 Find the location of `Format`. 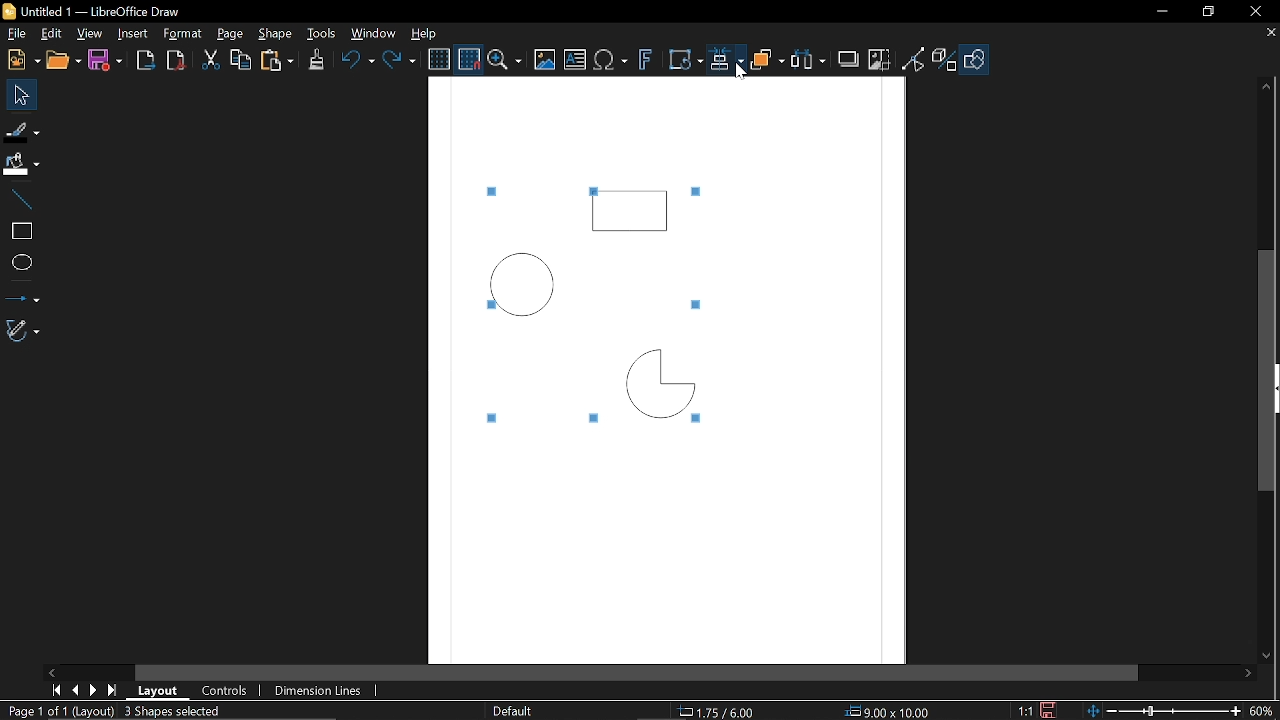

Format is located at coordinates (181, 34).